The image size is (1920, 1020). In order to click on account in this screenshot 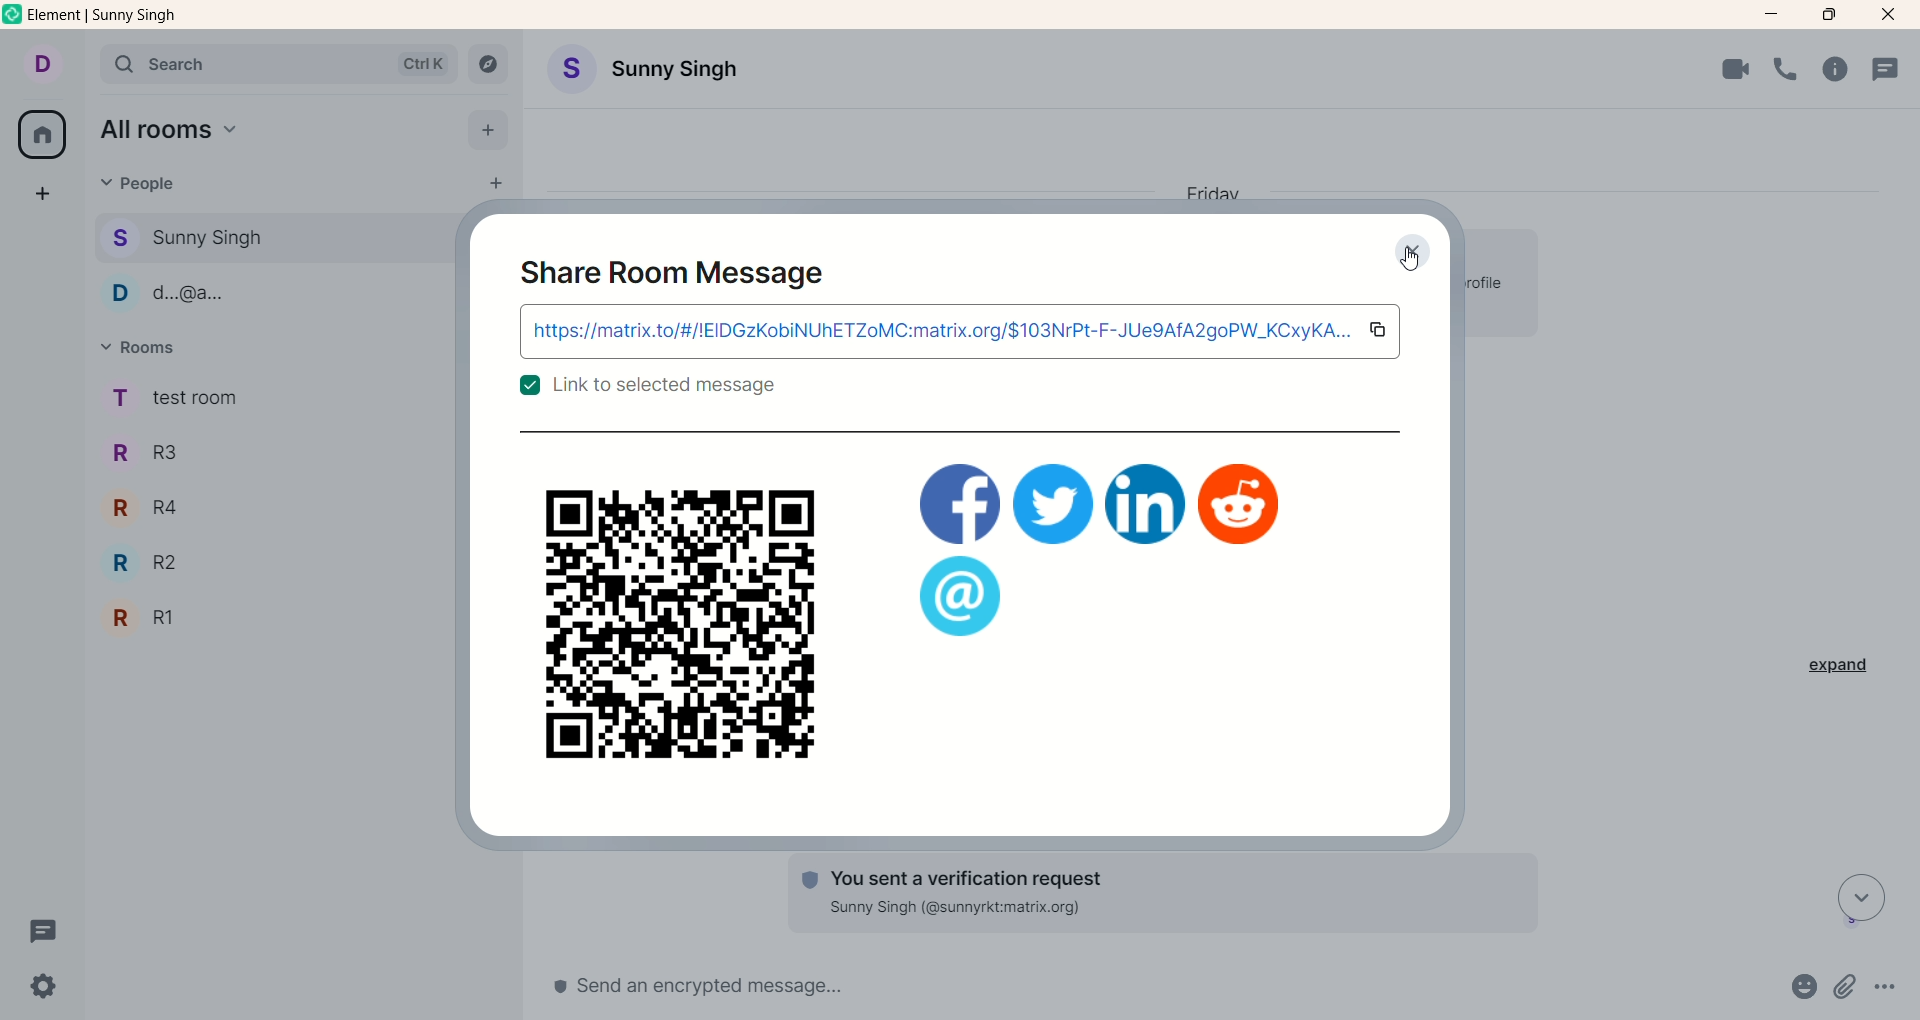, I will do `click(45, 66)`.